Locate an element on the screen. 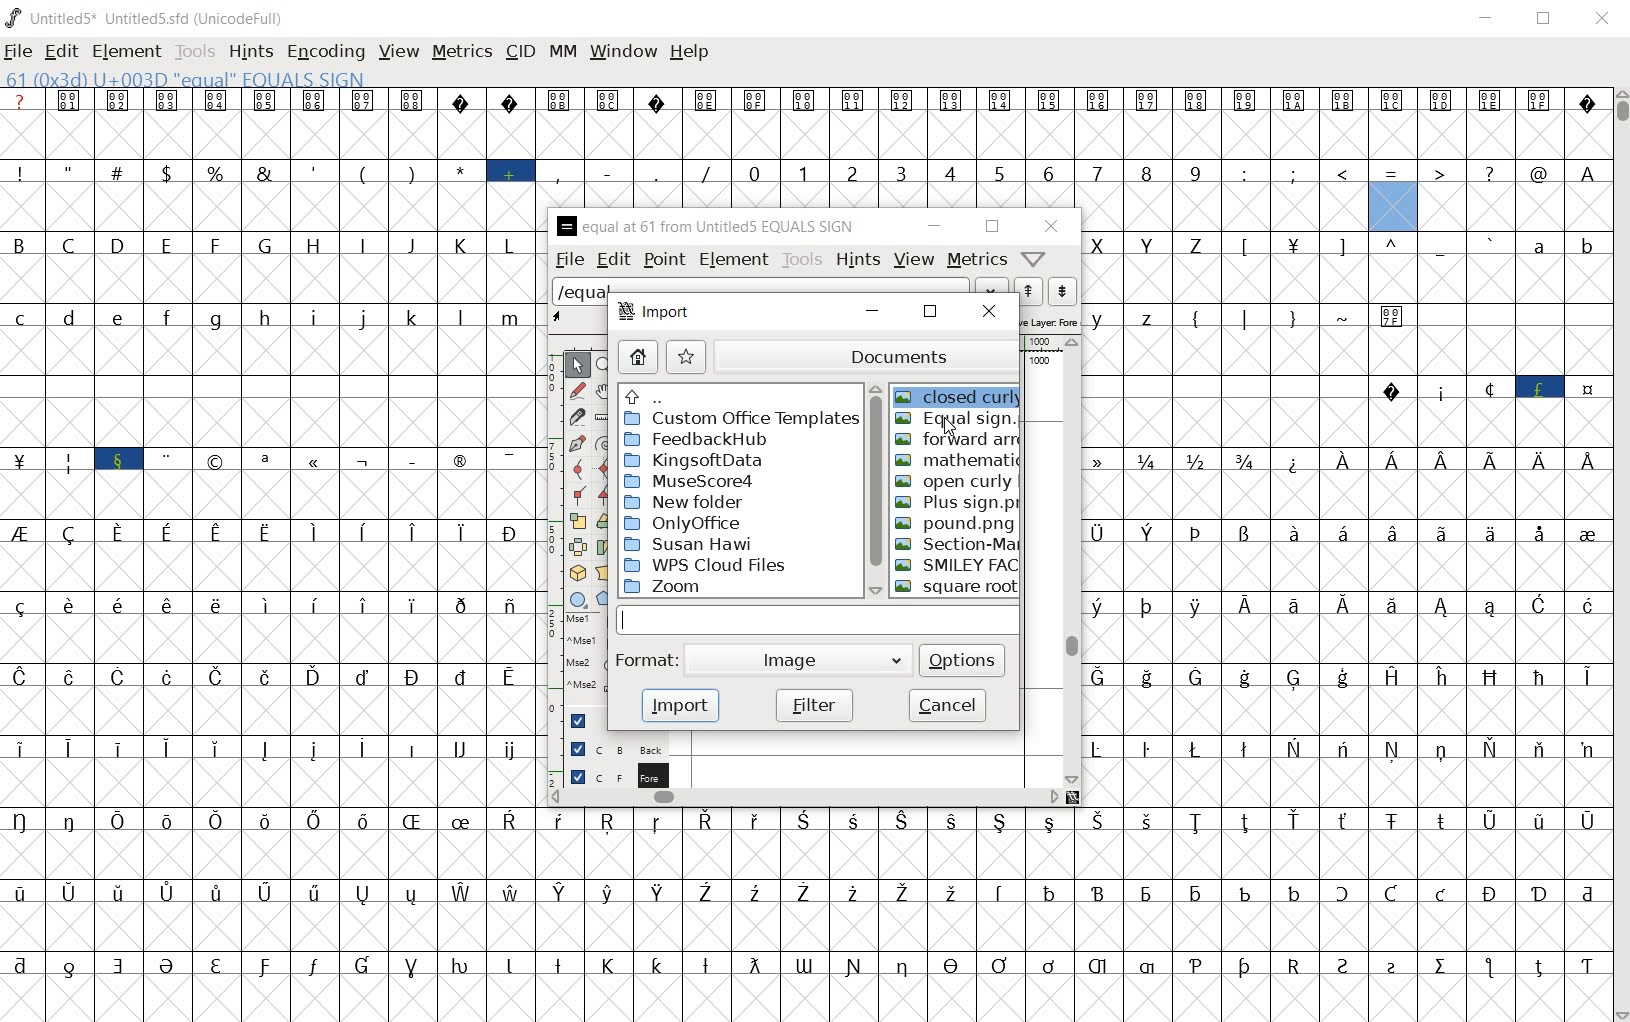  Help/Window is located at coordinates (1034, 258).